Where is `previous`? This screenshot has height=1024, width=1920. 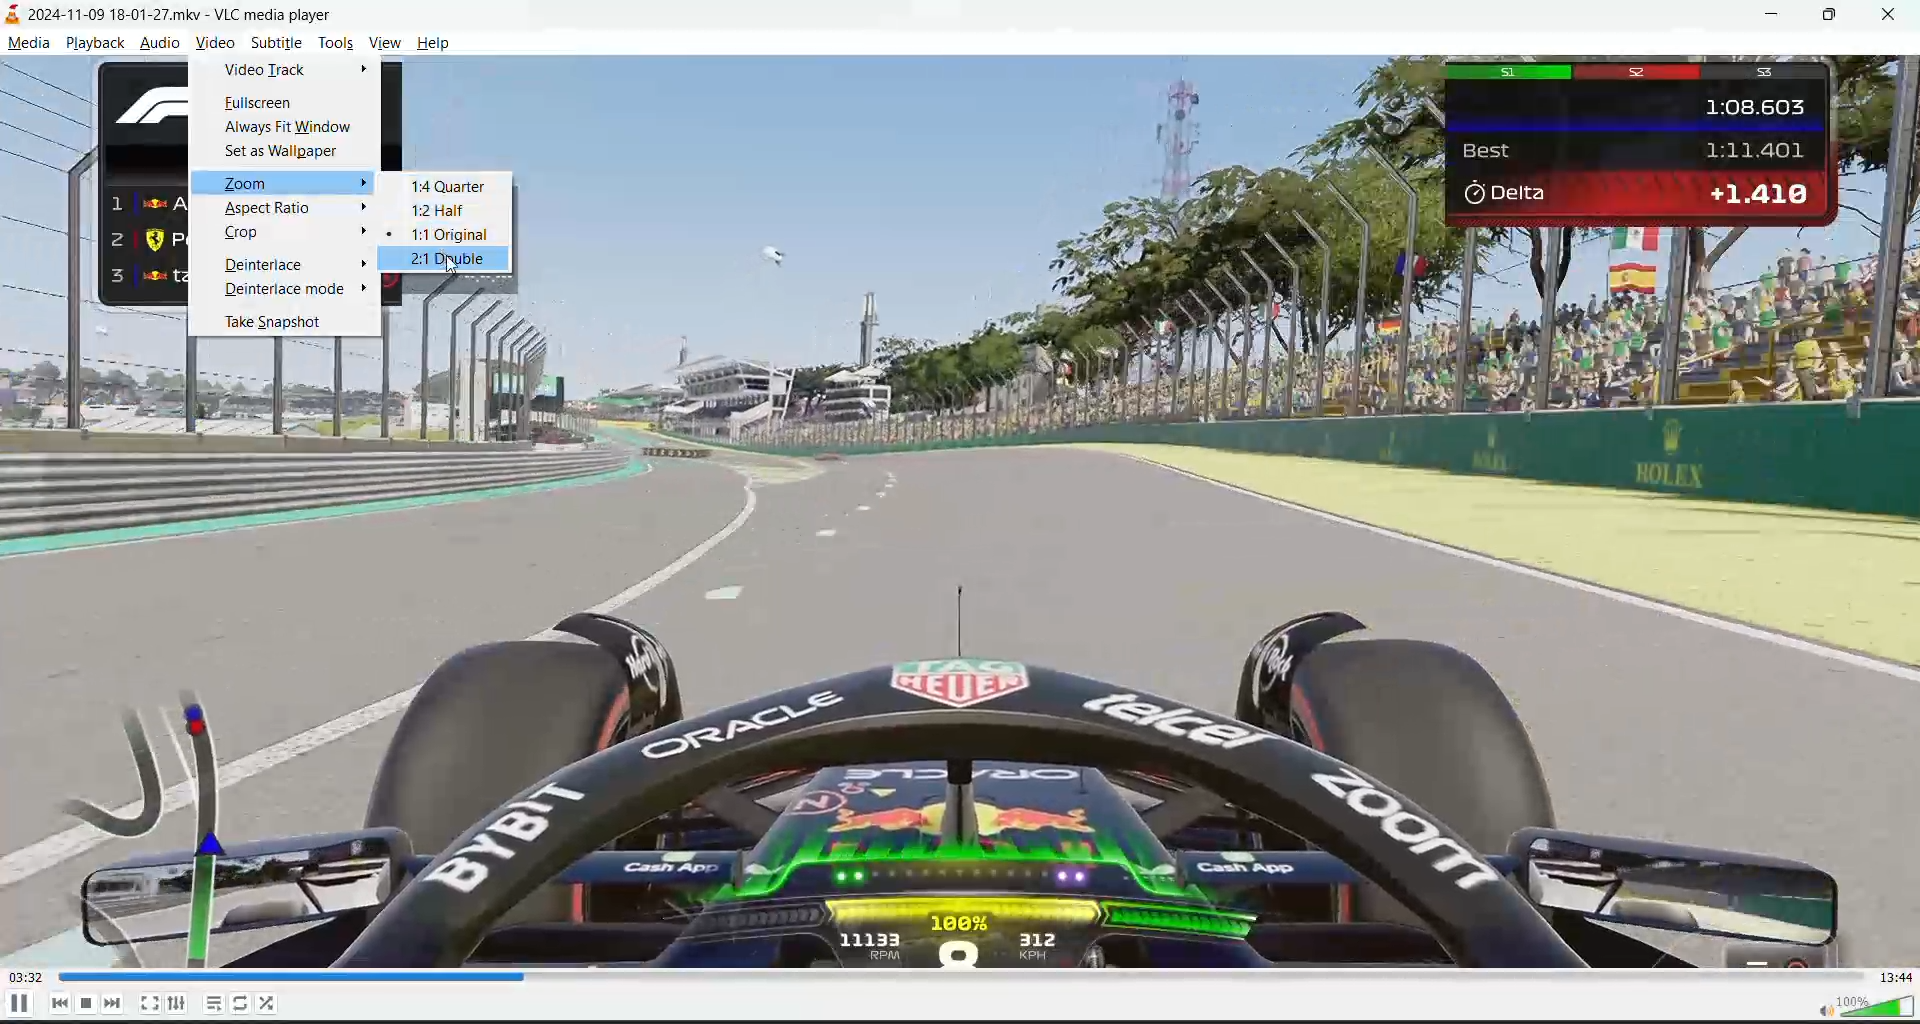 previous is located at coordinates (55, 1004).